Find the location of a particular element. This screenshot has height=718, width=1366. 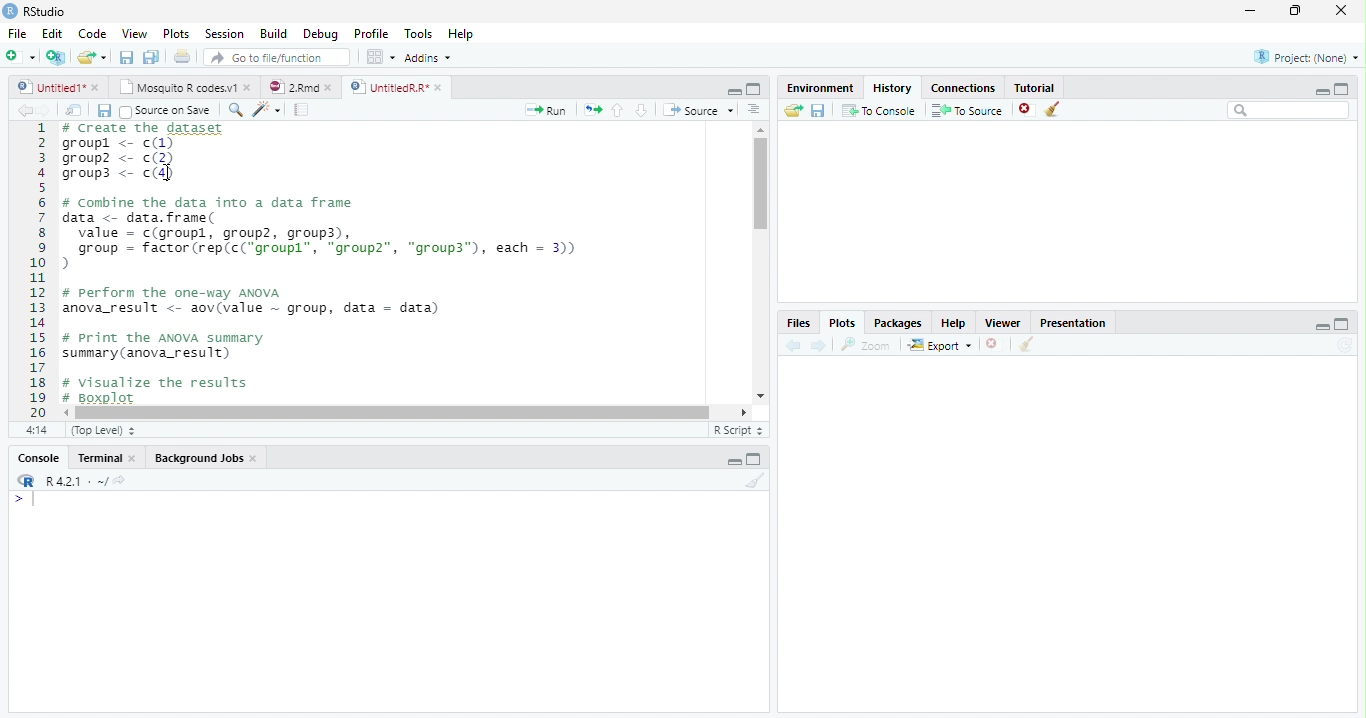

Zoom In is located at coordinates (234, 111).